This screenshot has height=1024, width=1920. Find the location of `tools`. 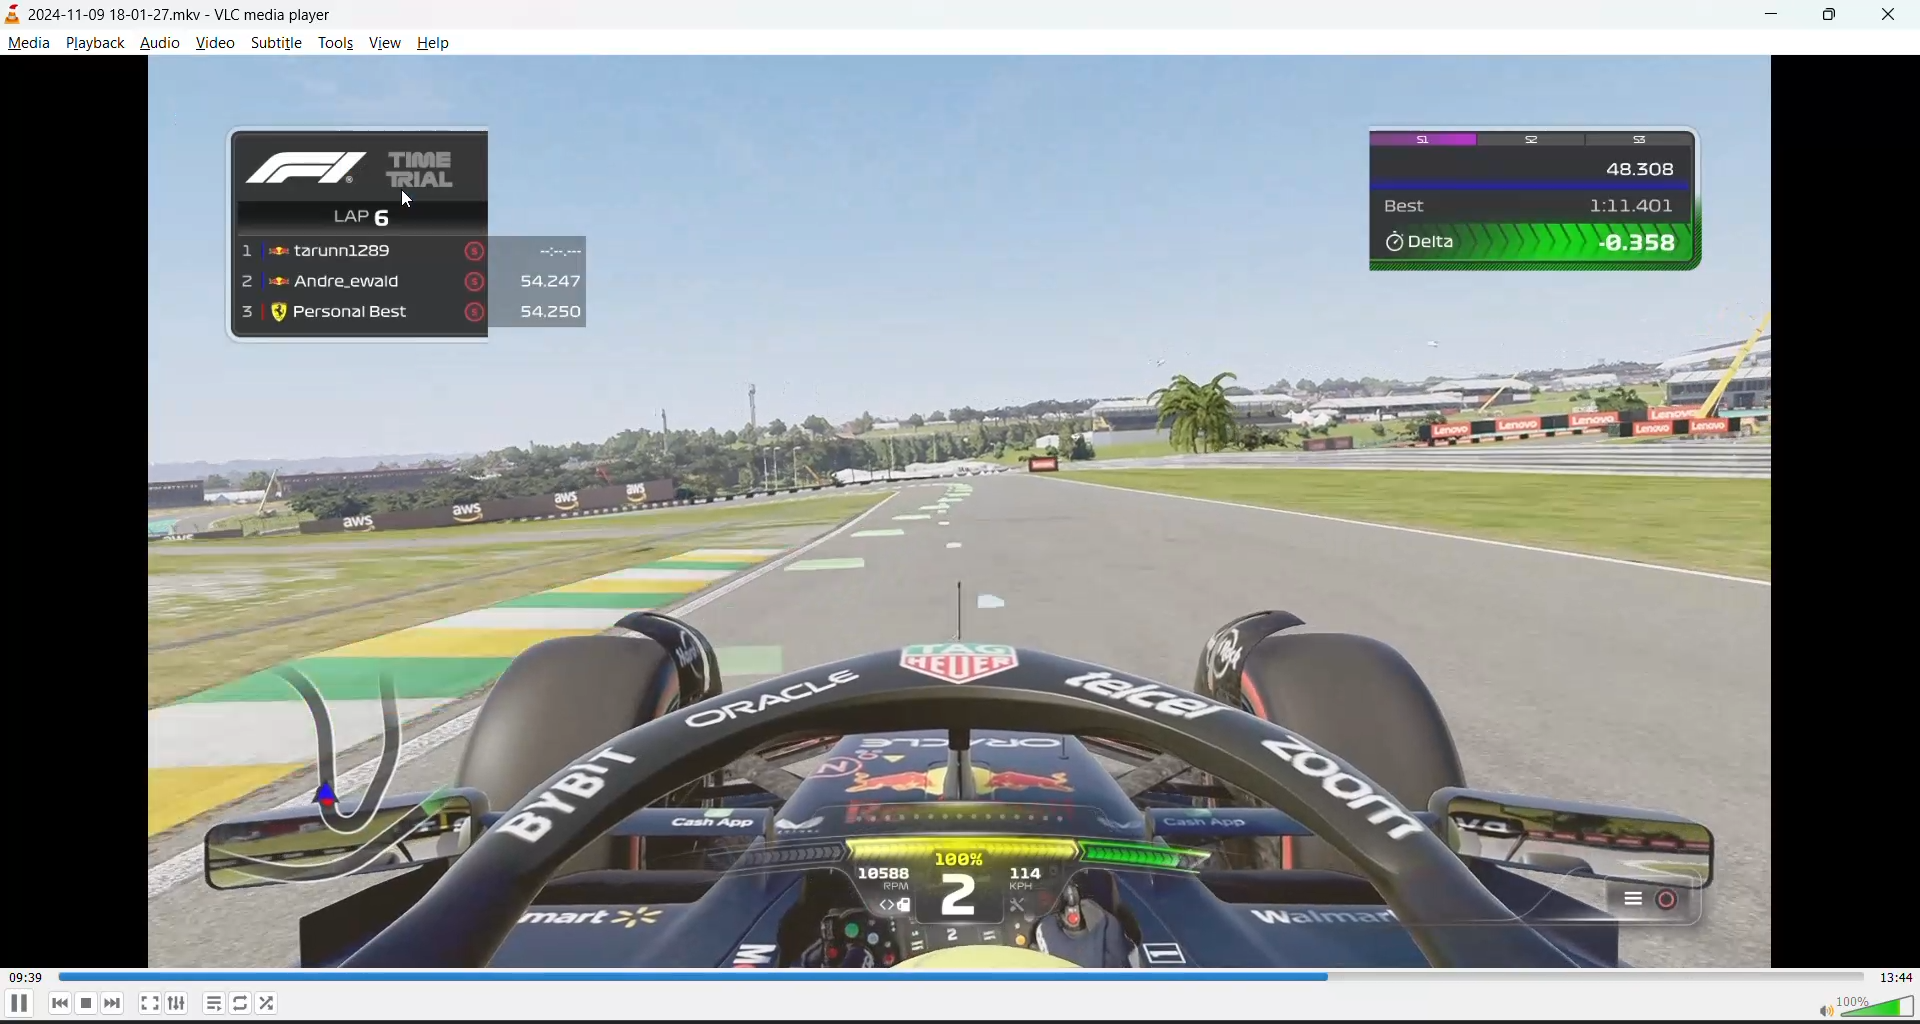

tools is located at coordinates (335, 46).